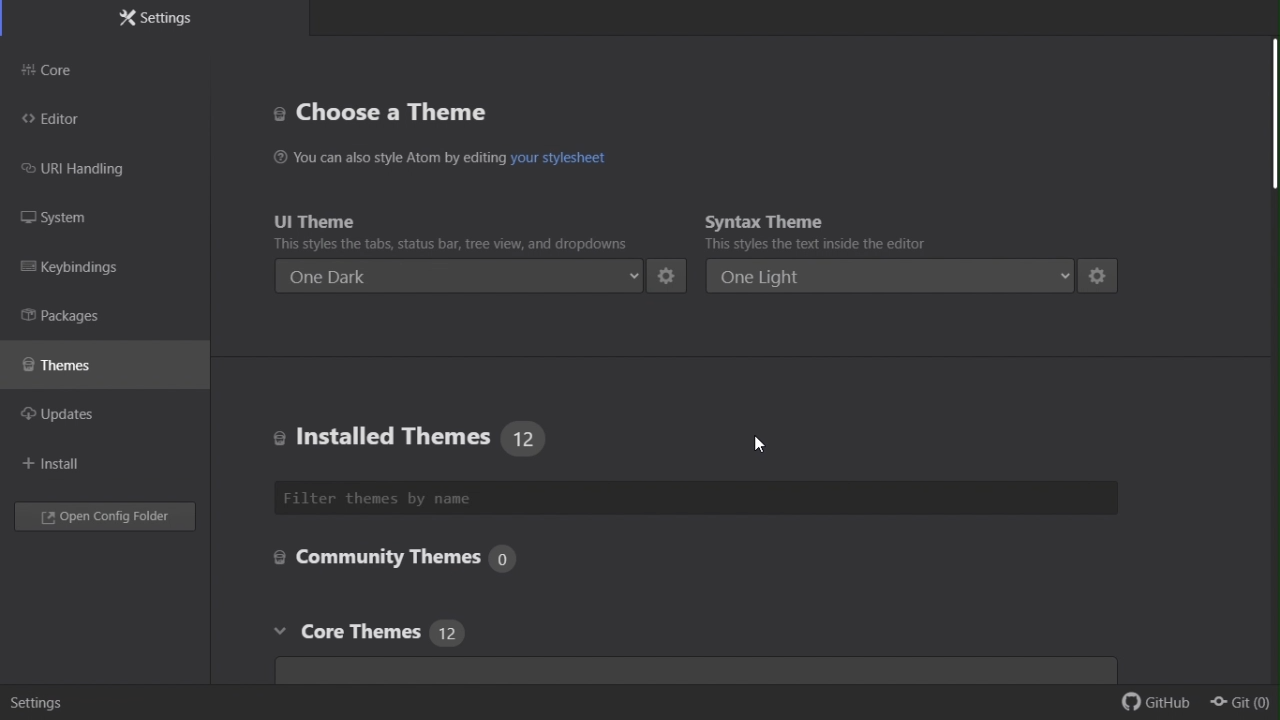 This screenshot has height=720, width=1280. What do you see at coordinates (1242, 703) in the screenshot?
I see `git` at bounding box center [1242, 703].